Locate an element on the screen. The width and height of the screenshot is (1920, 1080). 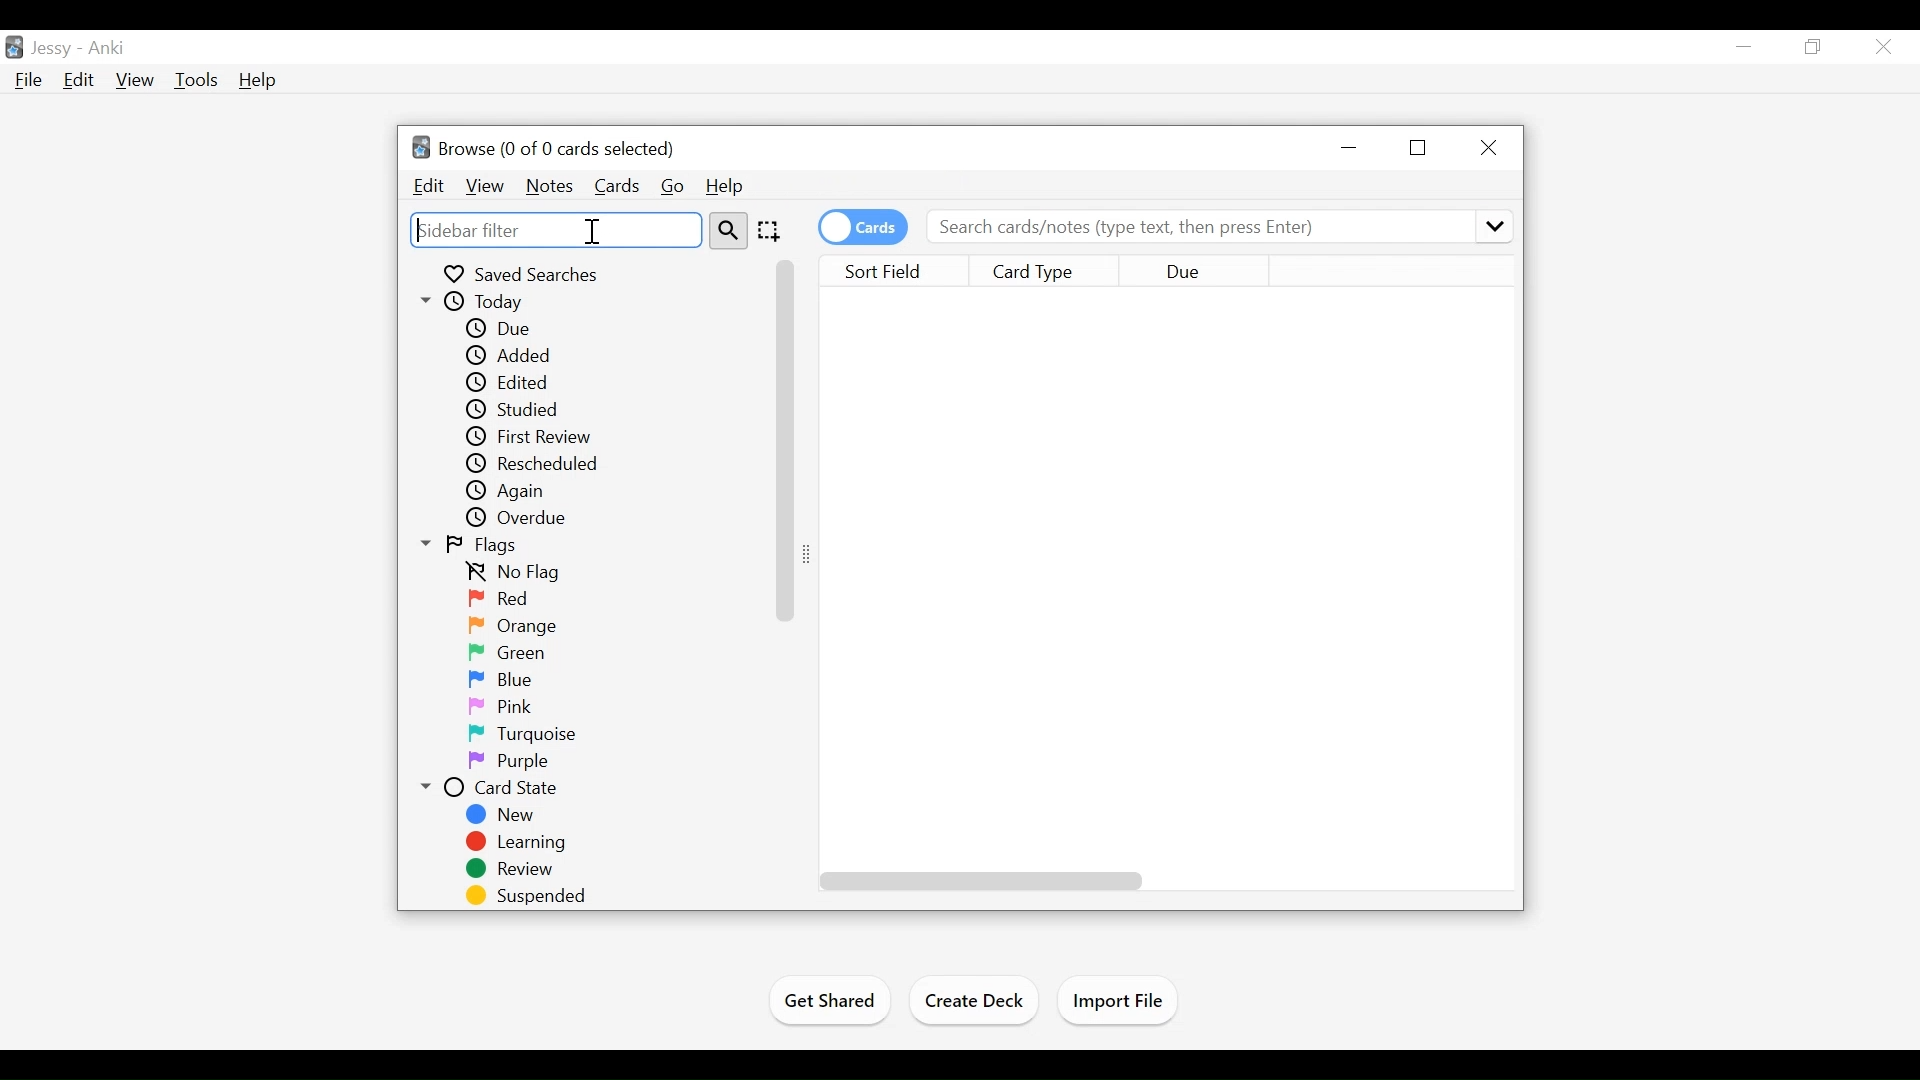
Help is located at coordinates (256, 80).